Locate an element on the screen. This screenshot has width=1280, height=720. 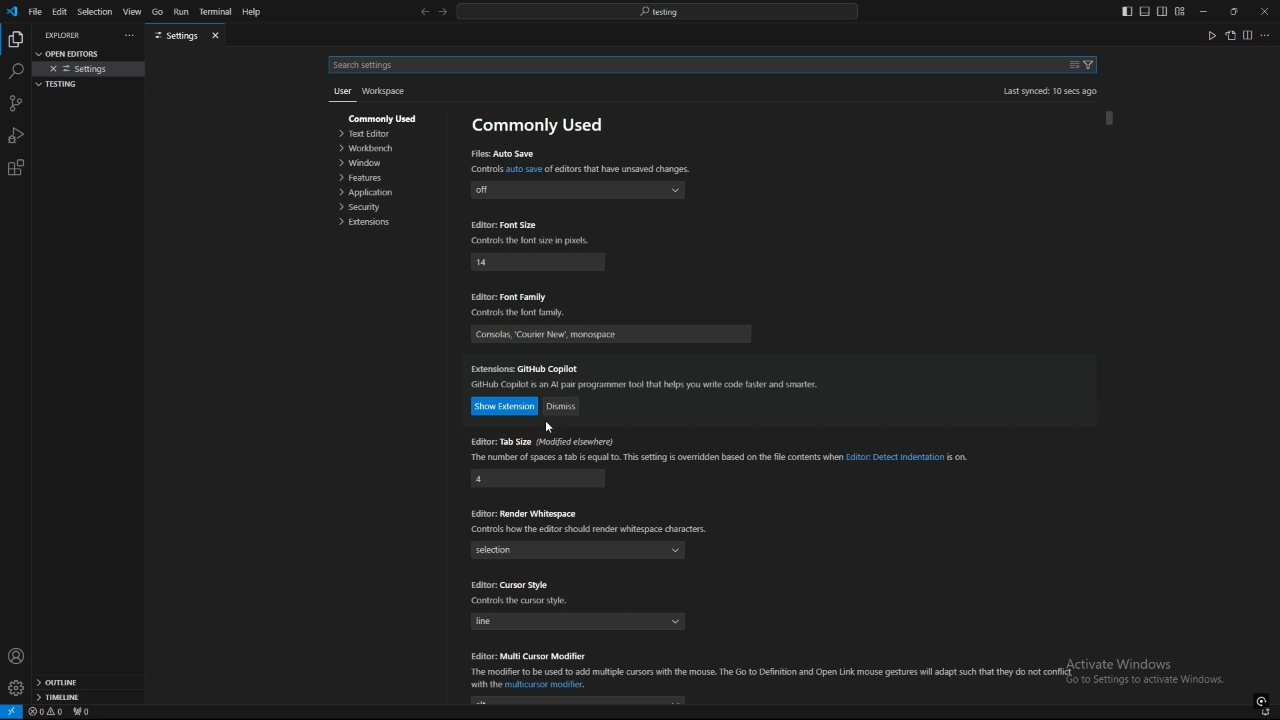
info is located at coordinates (644, 385).